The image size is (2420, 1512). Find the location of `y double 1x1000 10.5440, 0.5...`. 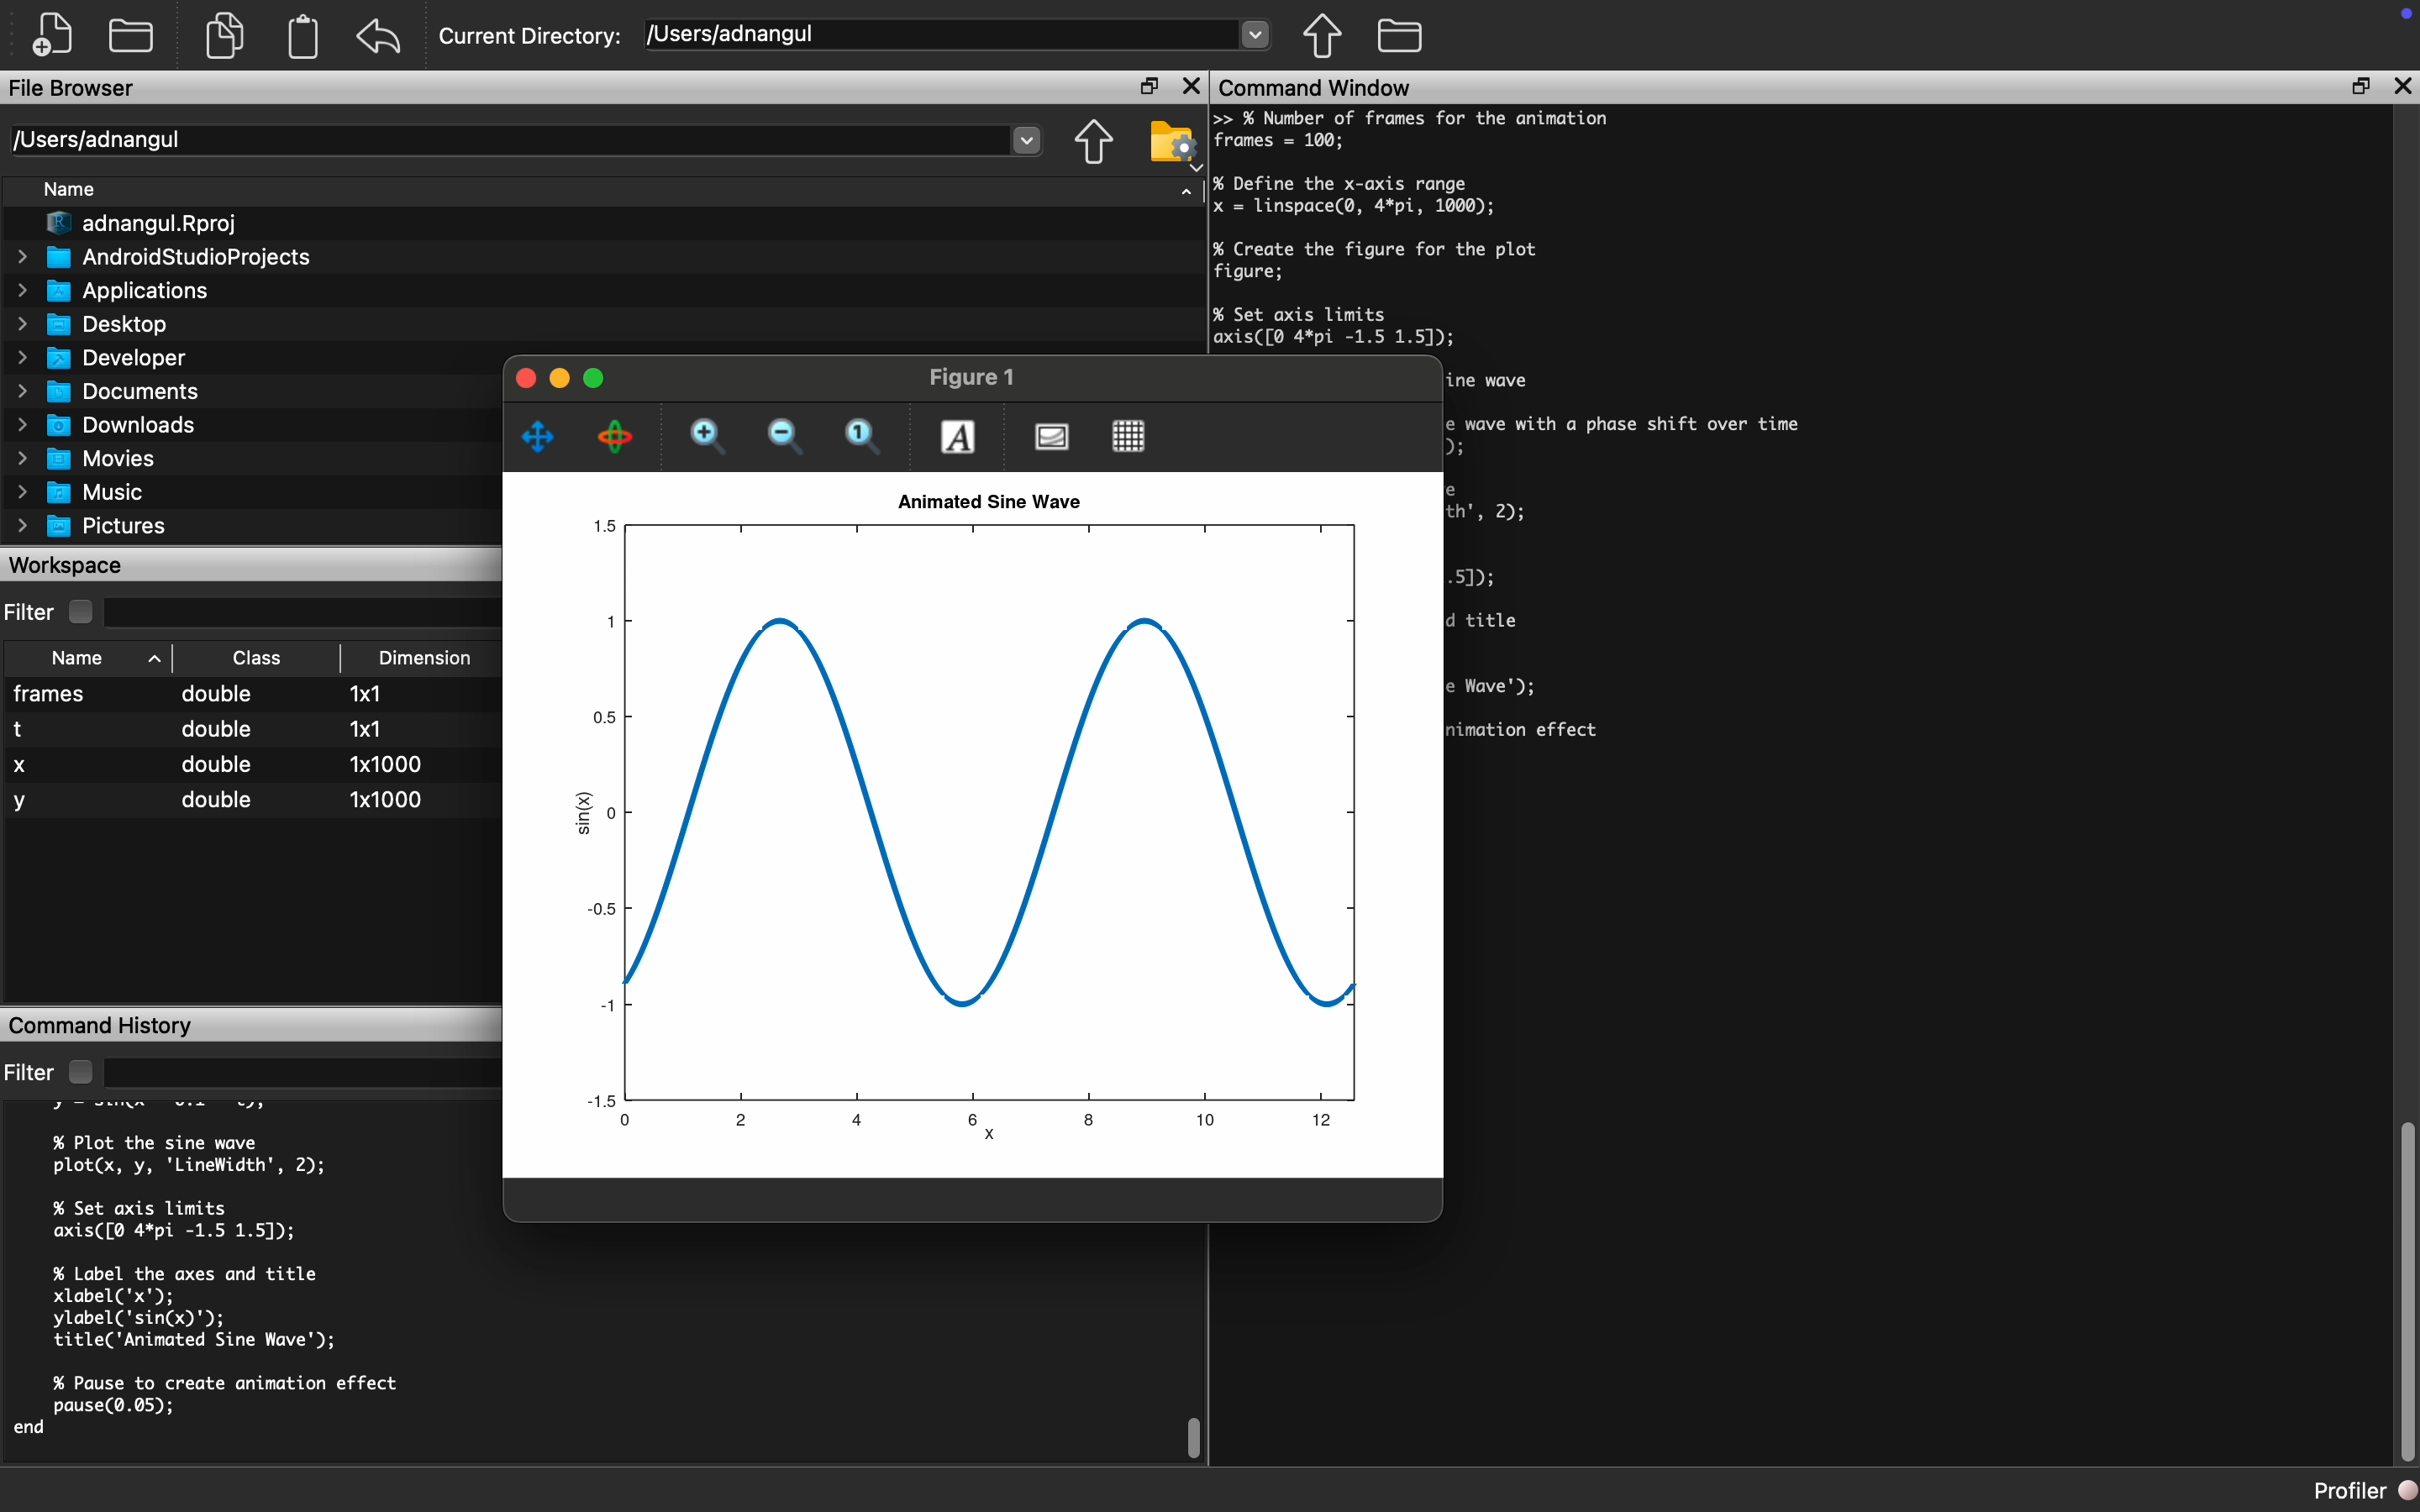

y double 1x1000 10.5440, 0.5... is located at coordinates (257, 802).